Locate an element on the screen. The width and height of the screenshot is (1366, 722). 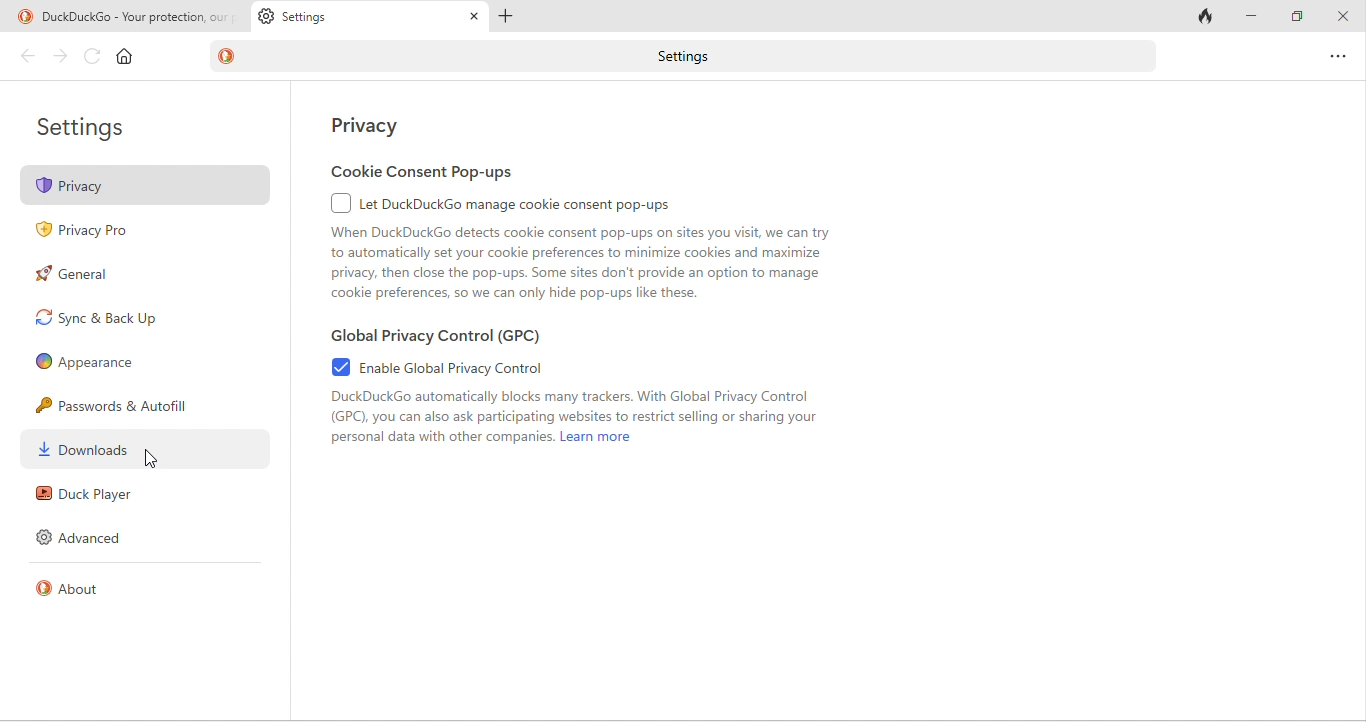
downloads is located at coordinates (103, 448).